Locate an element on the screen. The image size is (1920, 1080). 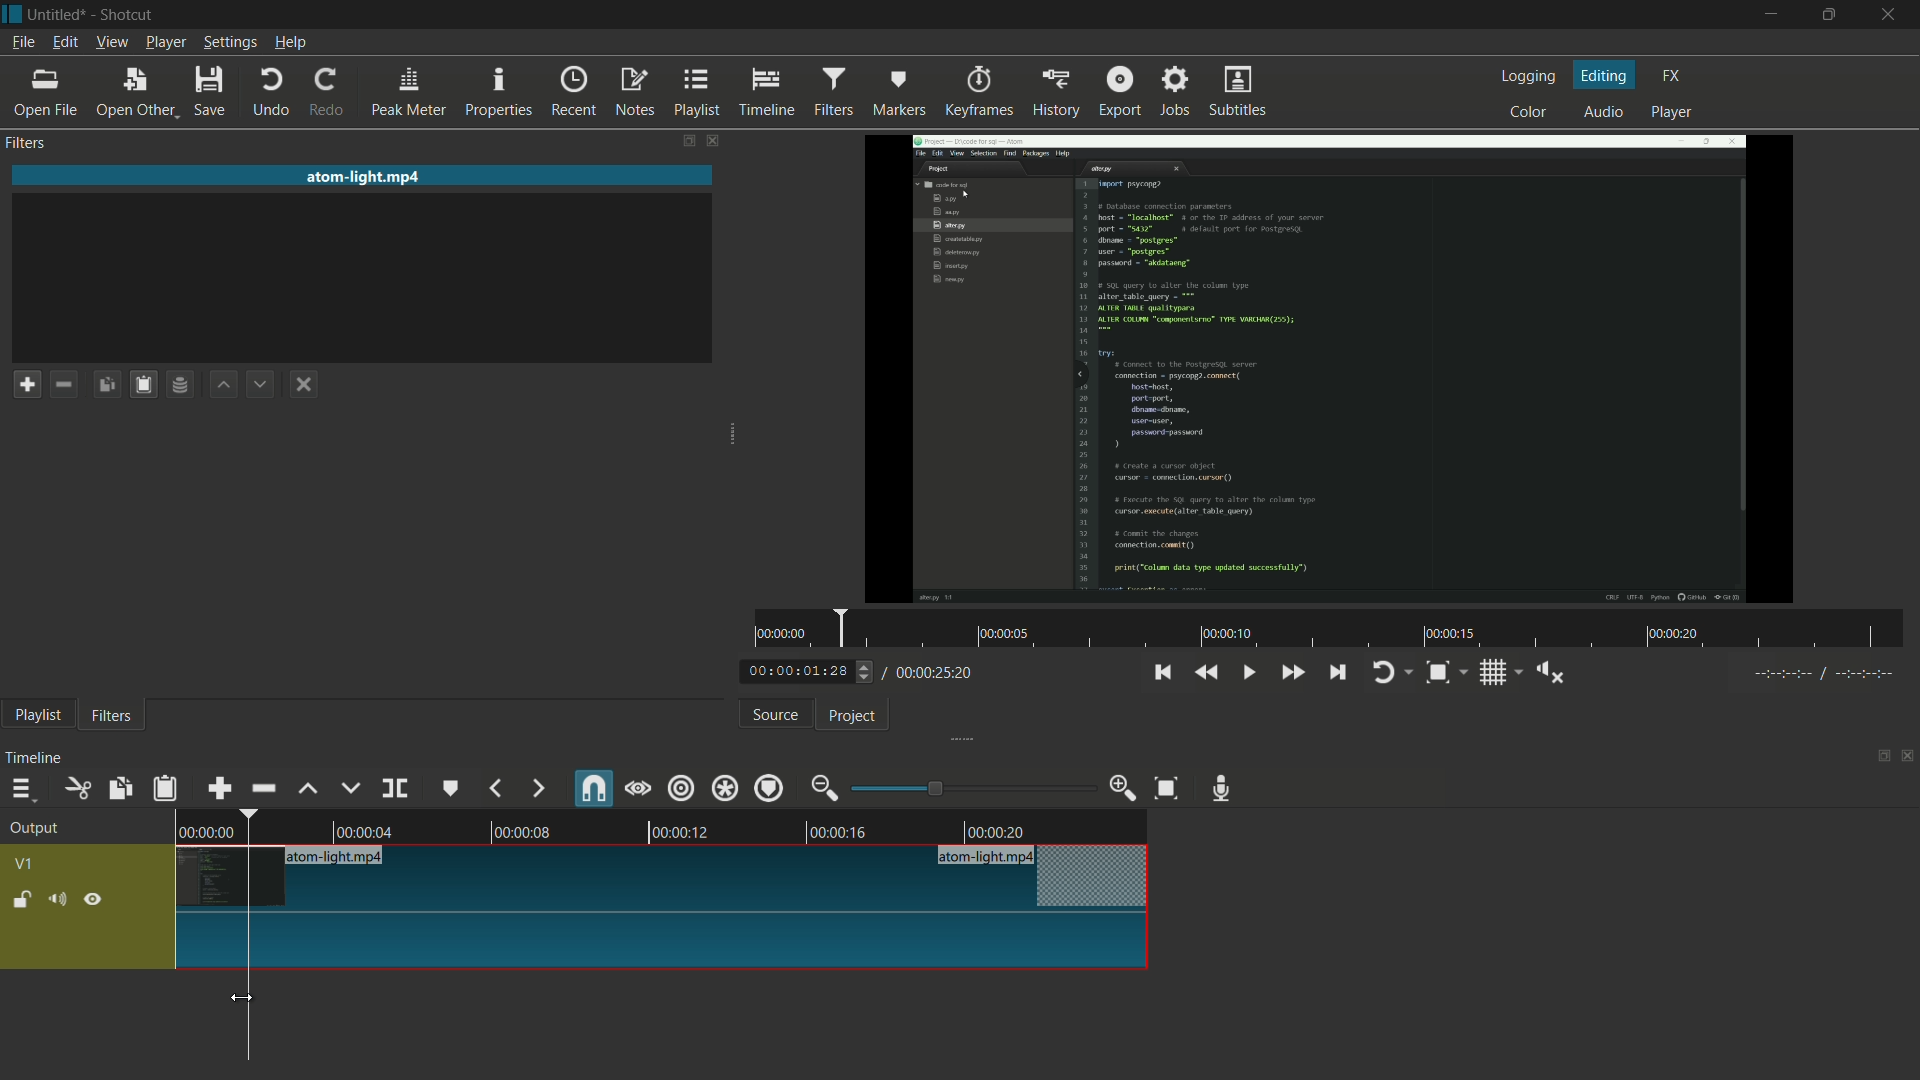
project name is located at coordinates (61, 15).